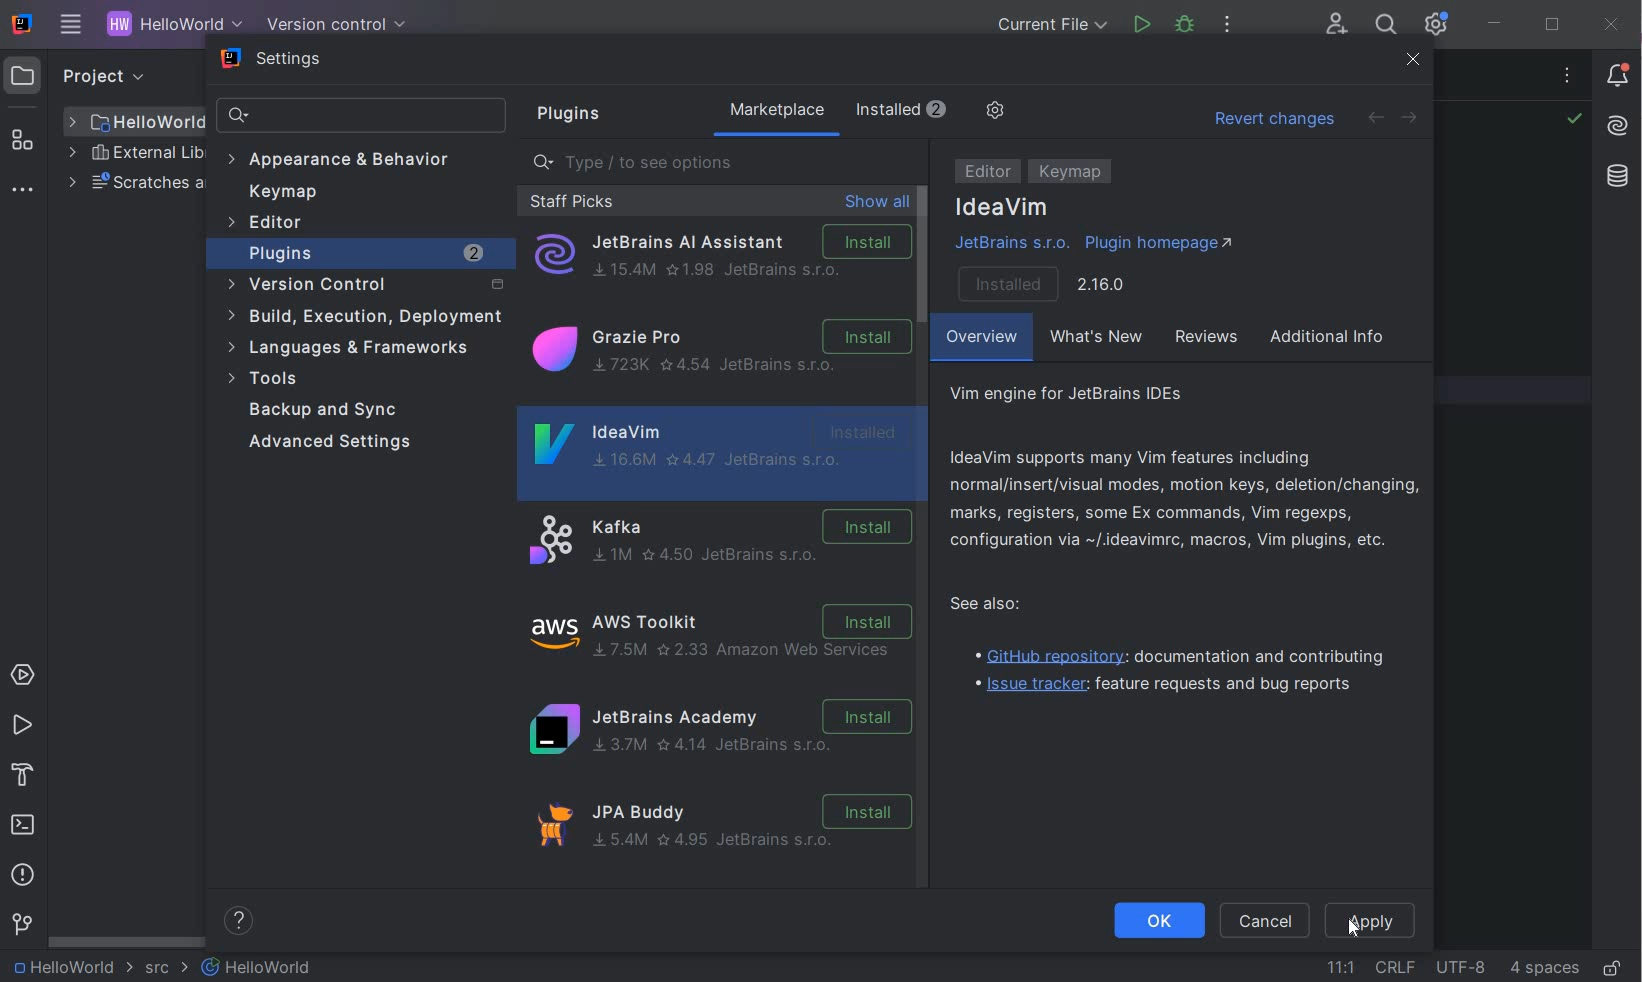  I want to click on JetBrains ACADEMY Installation, so click(718, 731).